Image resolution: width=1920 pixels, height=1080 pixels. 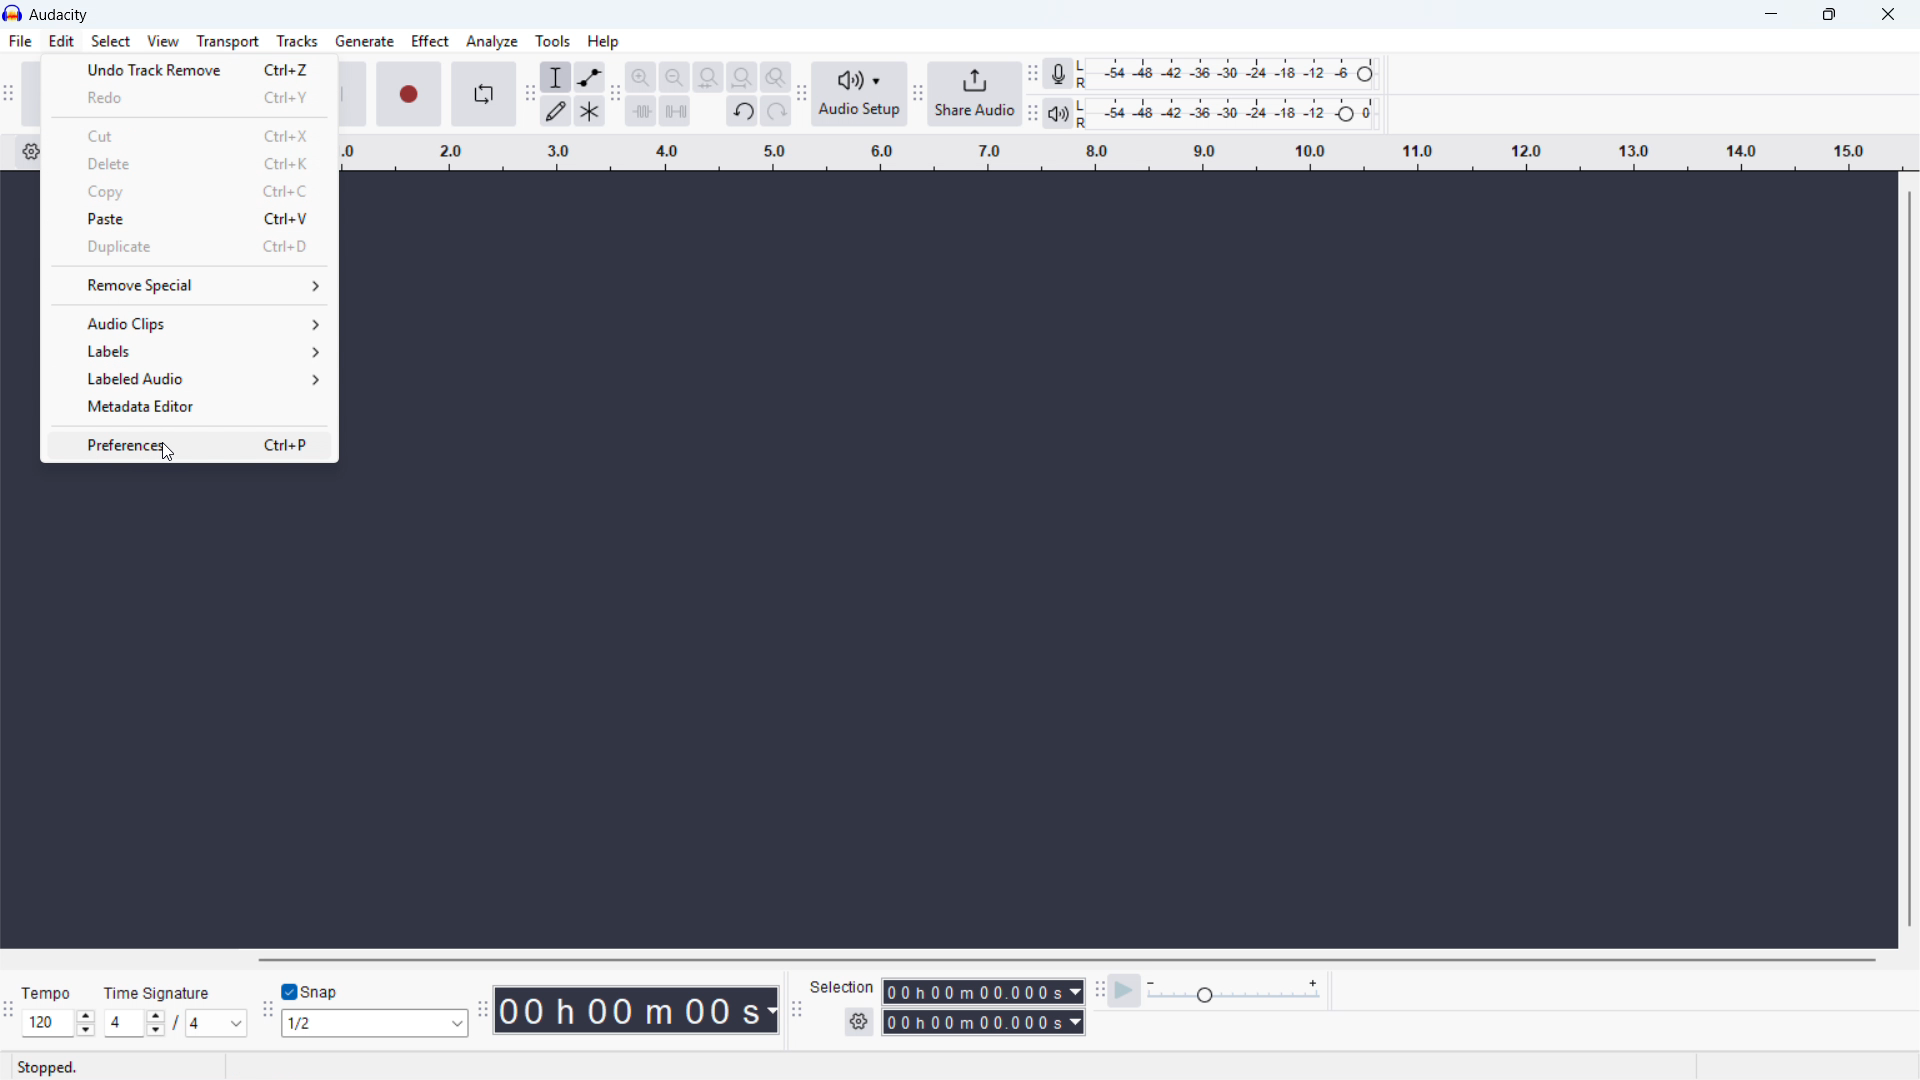 I want to click on tracks, so click(x=296, y=41).